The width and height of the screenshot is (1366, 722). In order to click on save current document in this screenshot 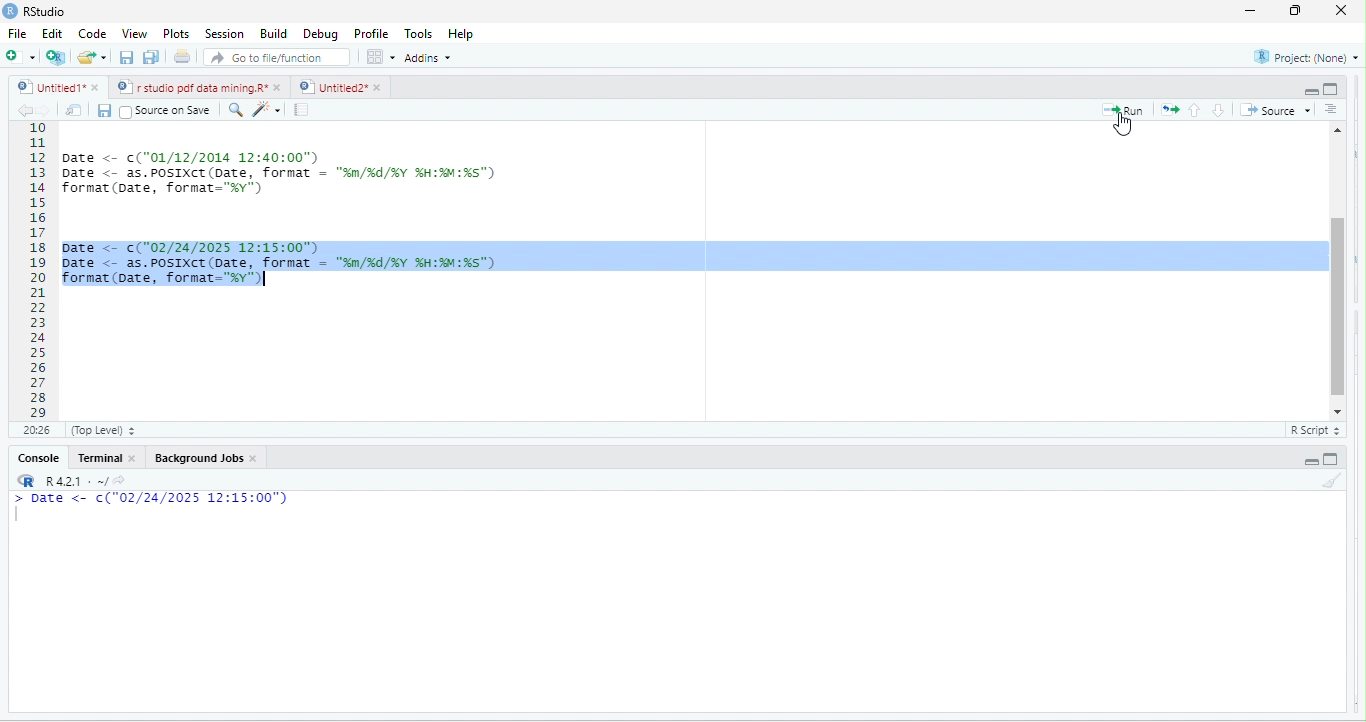, I will do `click(125, 60)`.